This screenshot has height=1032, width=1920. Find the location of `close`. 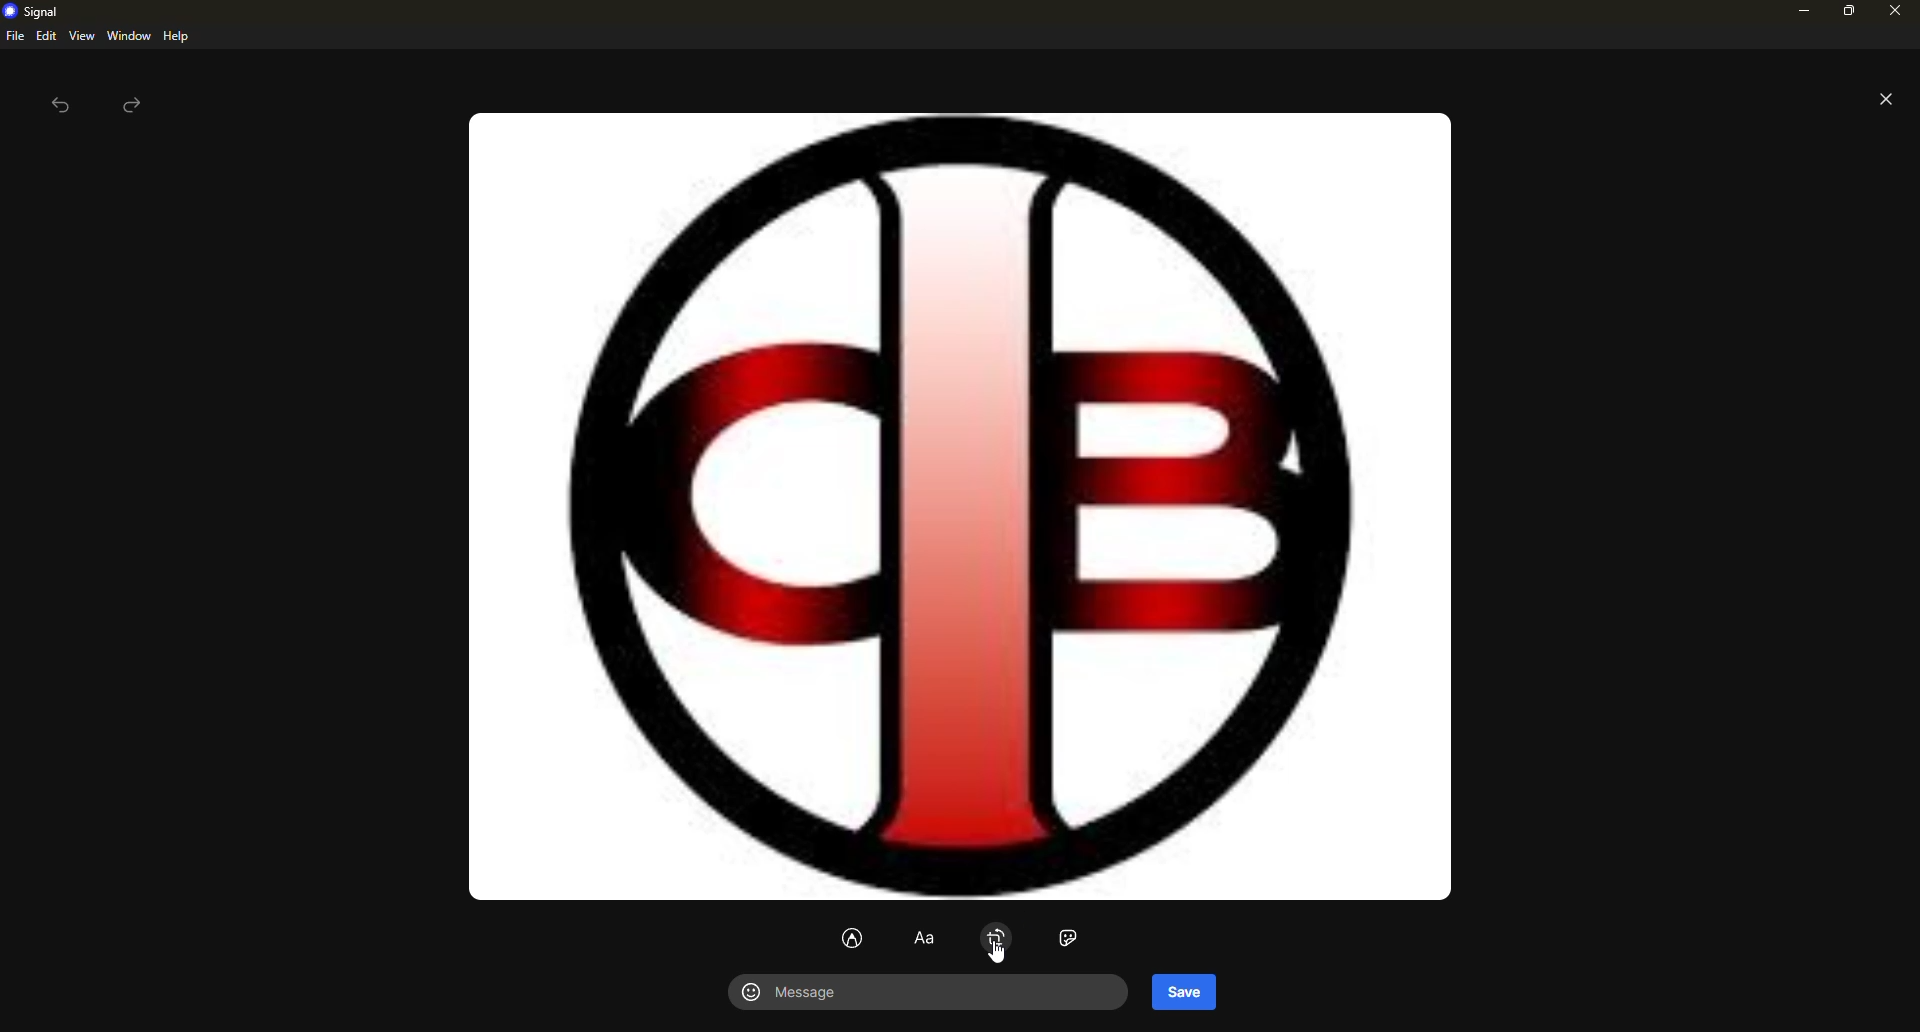

close is located at coordinates (1886, 102).